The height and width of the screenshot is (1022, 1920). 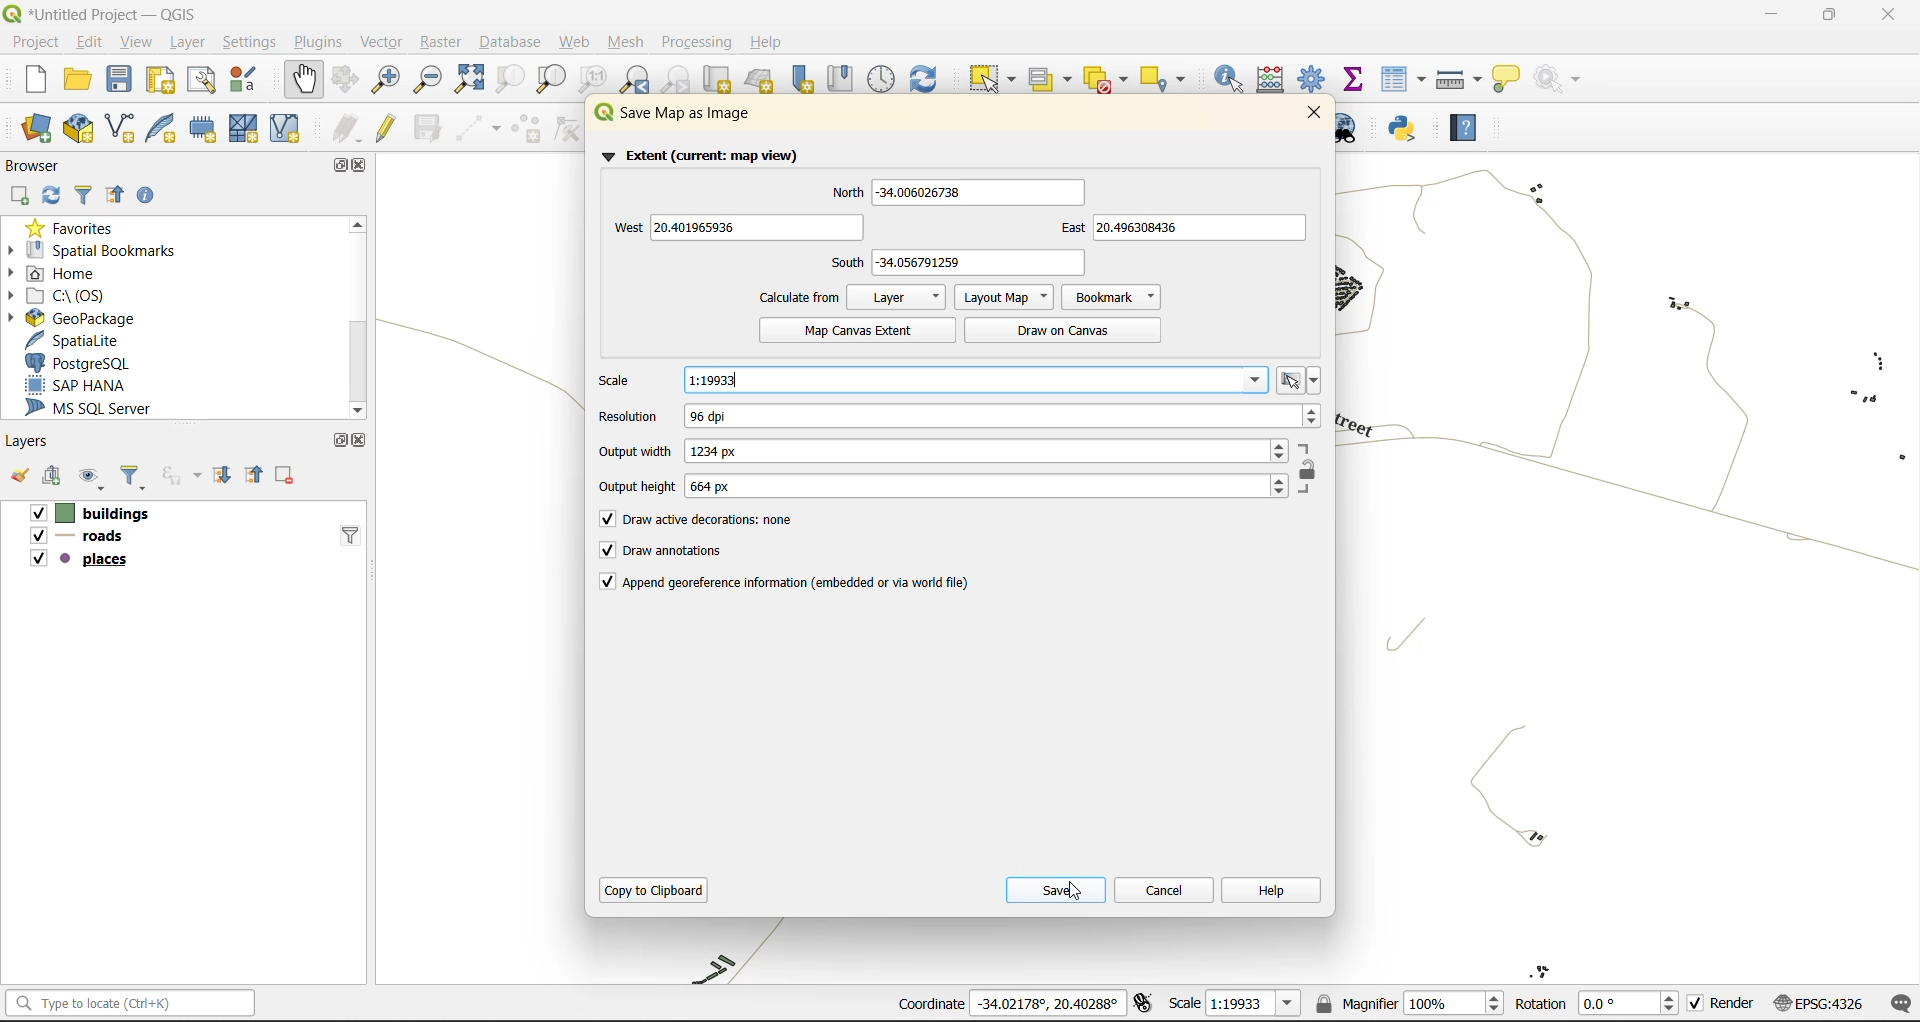 What do you see at coordinates (474, 127) in the screenshot?
I see `digitize` at bounding box center [474, 127].